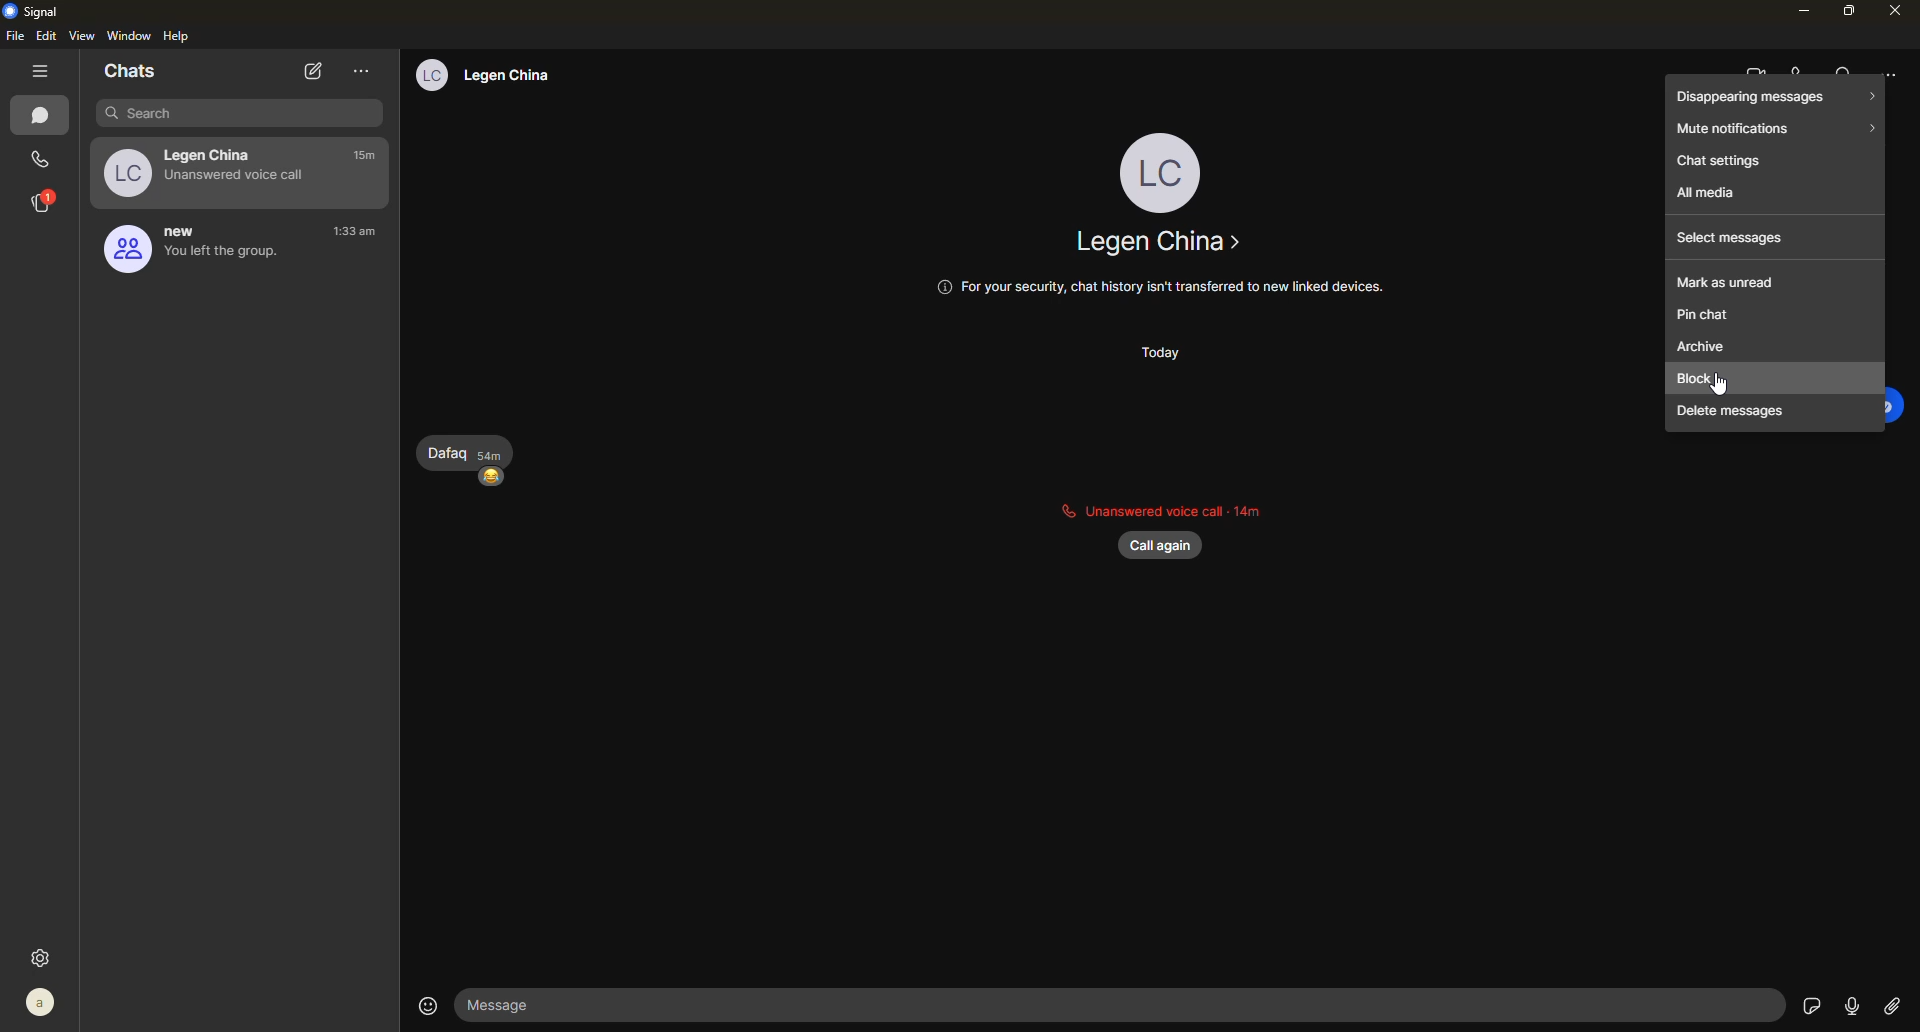 This screenshot has width=1920, height=1032. What do you see at coordinates (200, 171) in the screenshot?
I see `Legen China
Unanswered voice call` at bounding box center [200, 171].